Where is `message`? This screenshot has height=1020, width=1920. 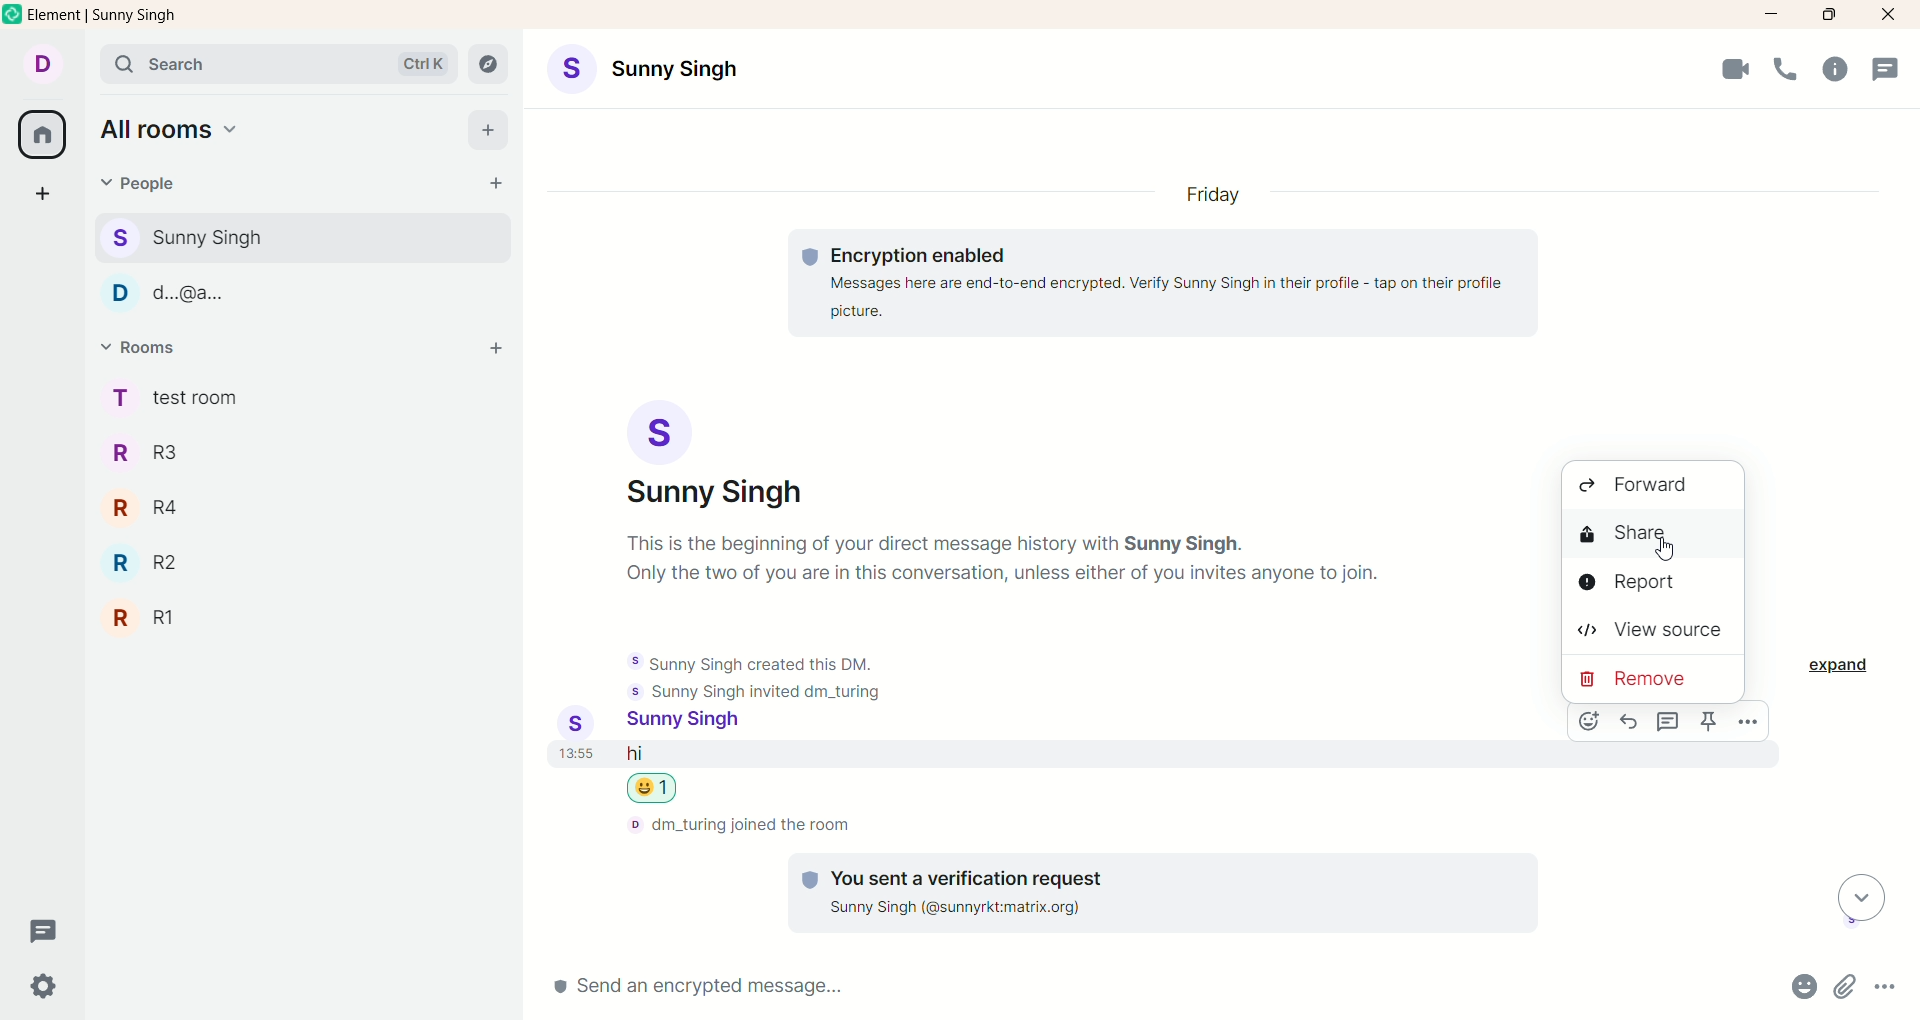
message is located at coordinates (737, 755).